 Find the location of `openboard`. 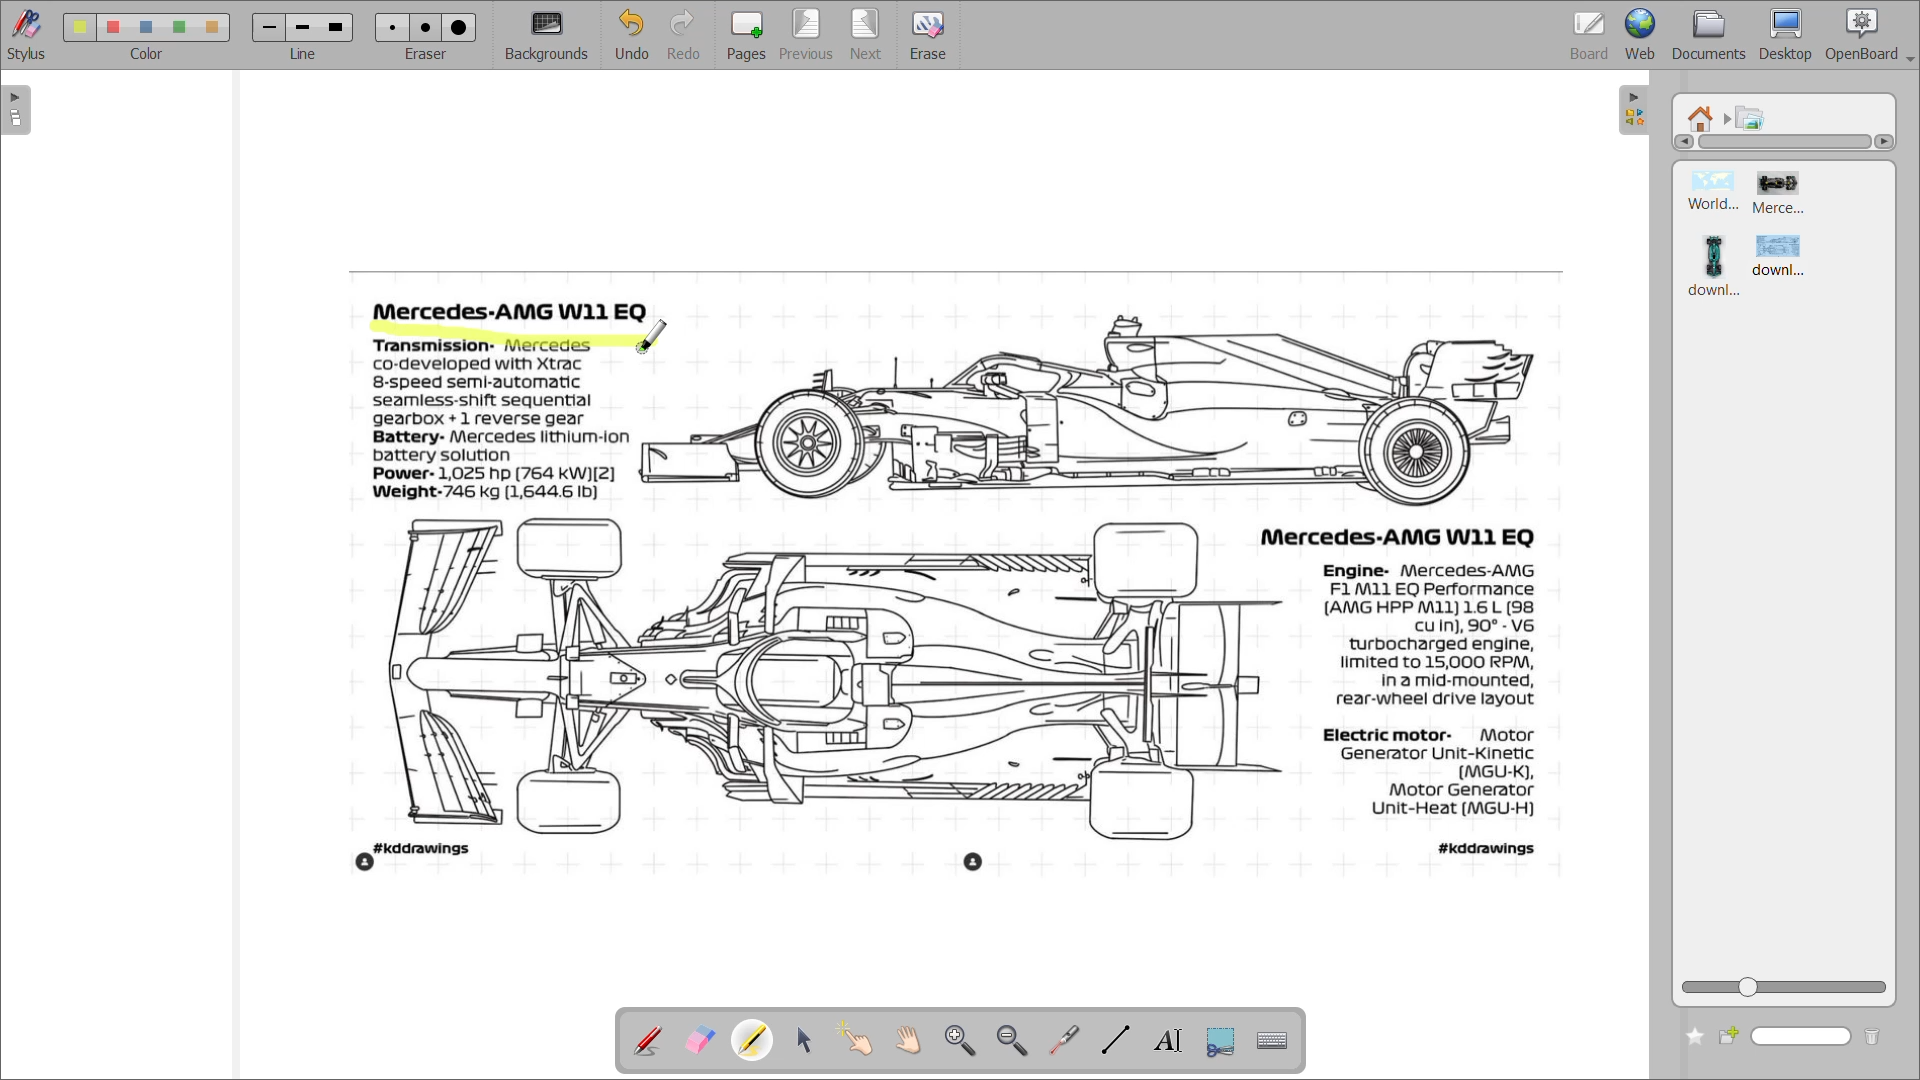

openboard is located at coordinates (1871, 35).